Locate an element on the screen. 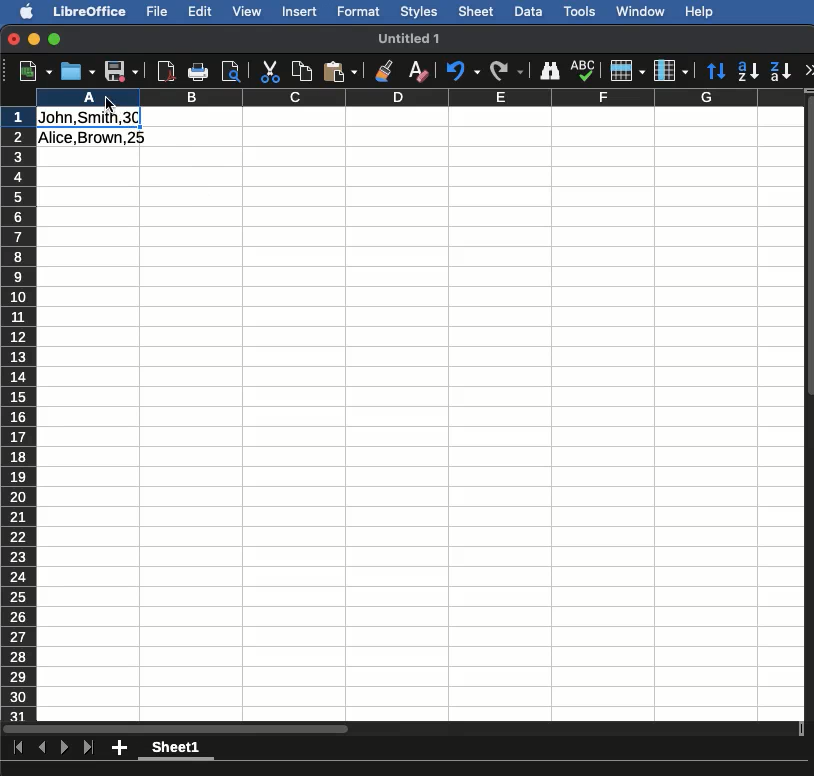 The image size is (814, 776). Maximize is located at coordinates (55, 39).